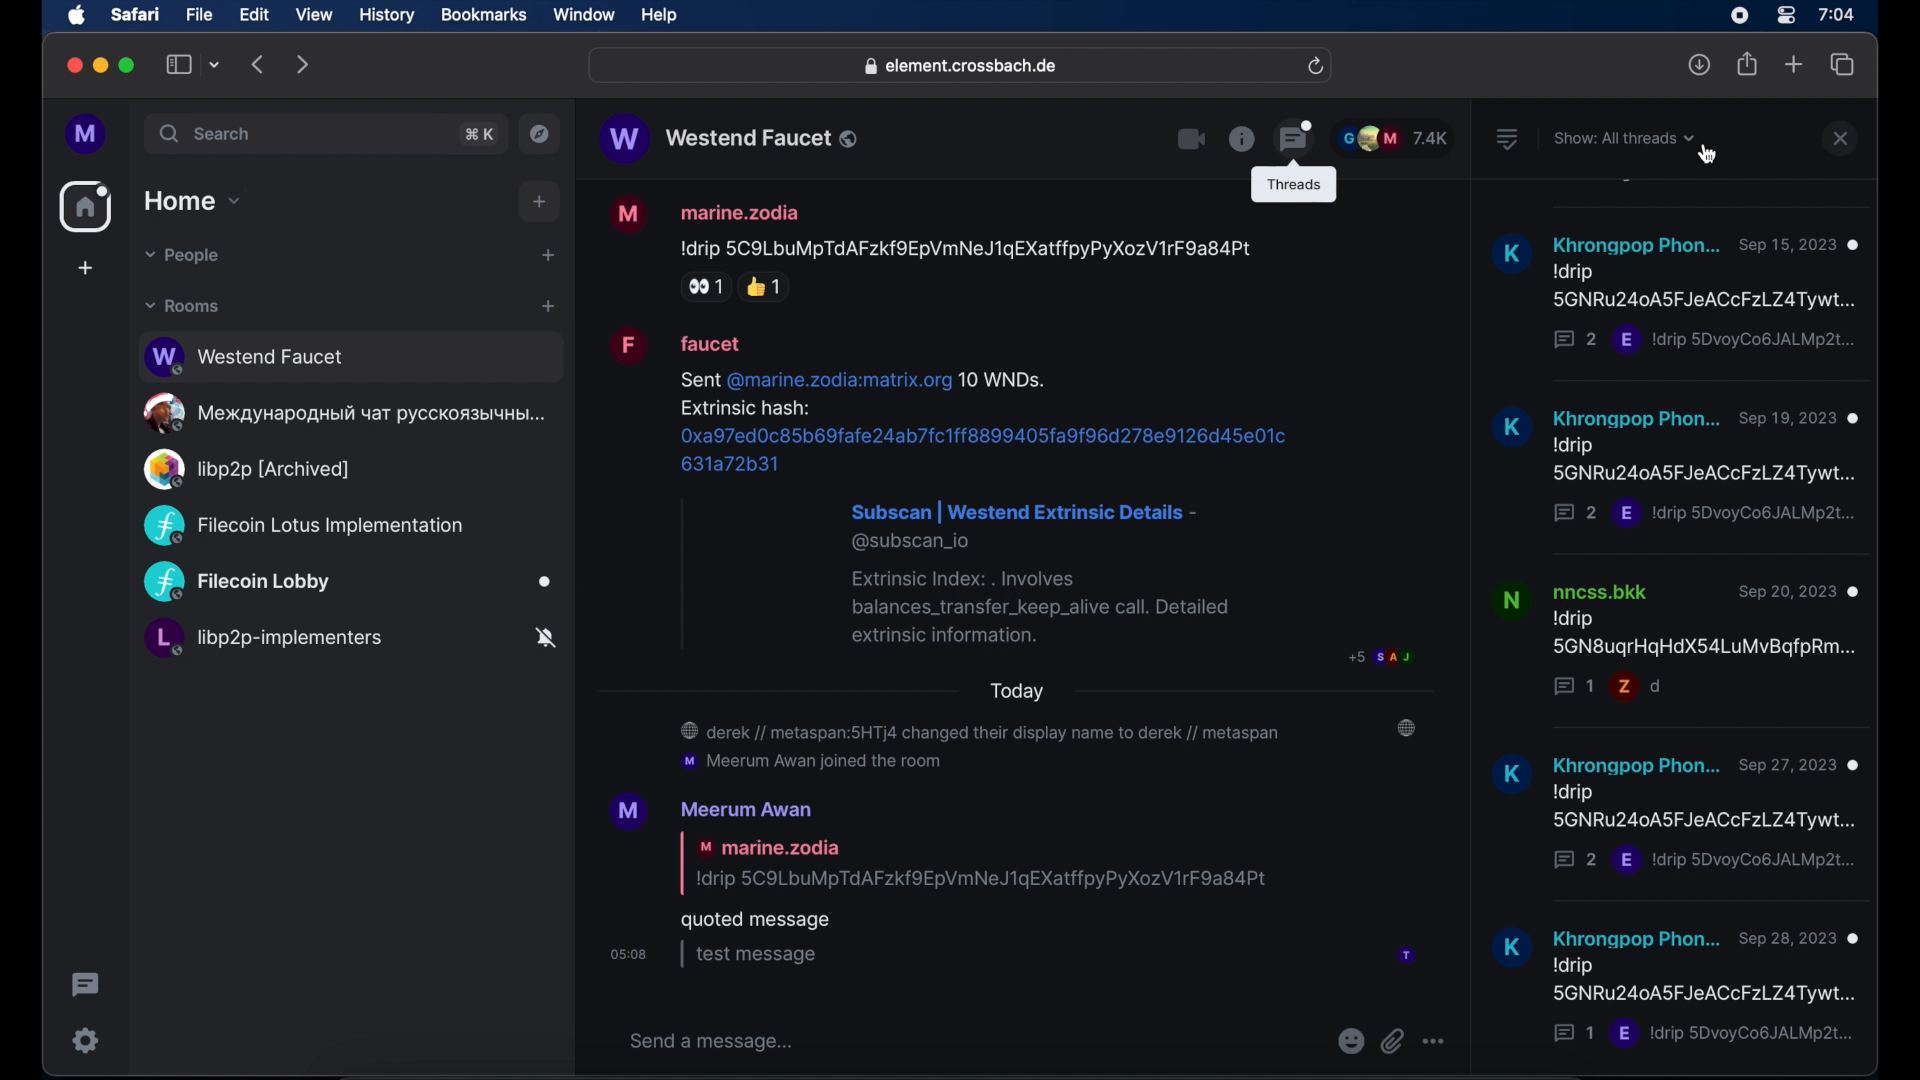 The image size is (1920, 1080). Describe the element at coordinates (629, 214) in the screenshot. I see `M` at that location.